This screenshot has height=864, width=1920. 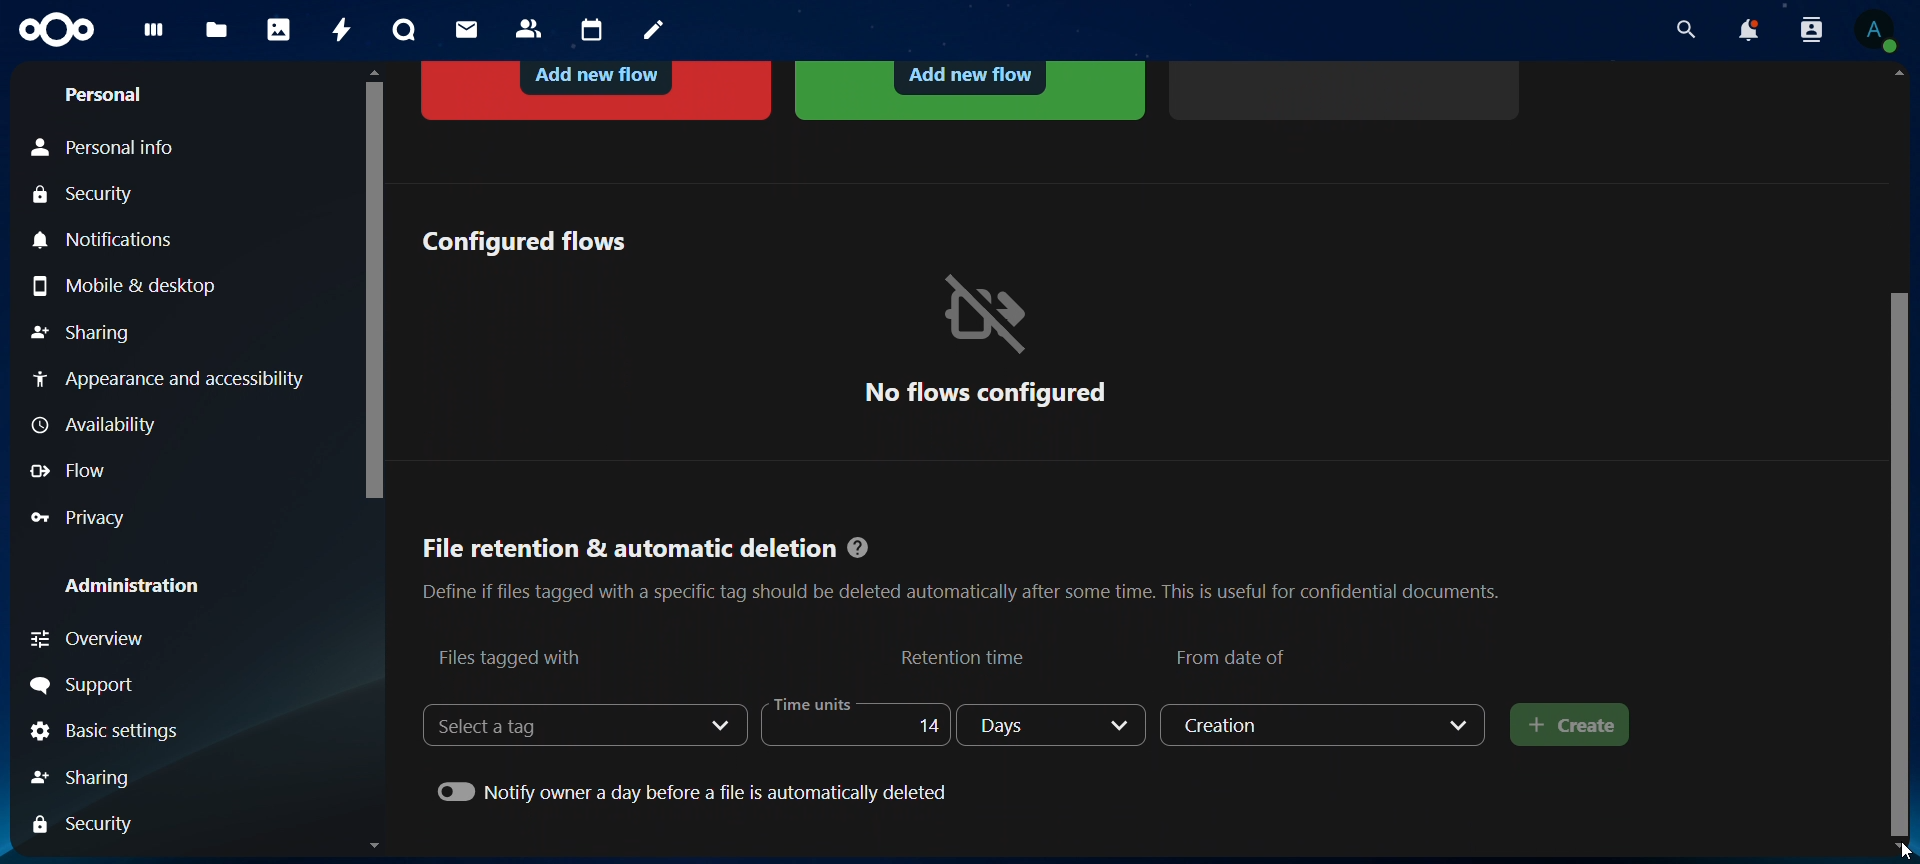 What do you see at coordinates (1348, 88) in the screenshot?
I see `add more flows` at bounding box center [1348, 88].